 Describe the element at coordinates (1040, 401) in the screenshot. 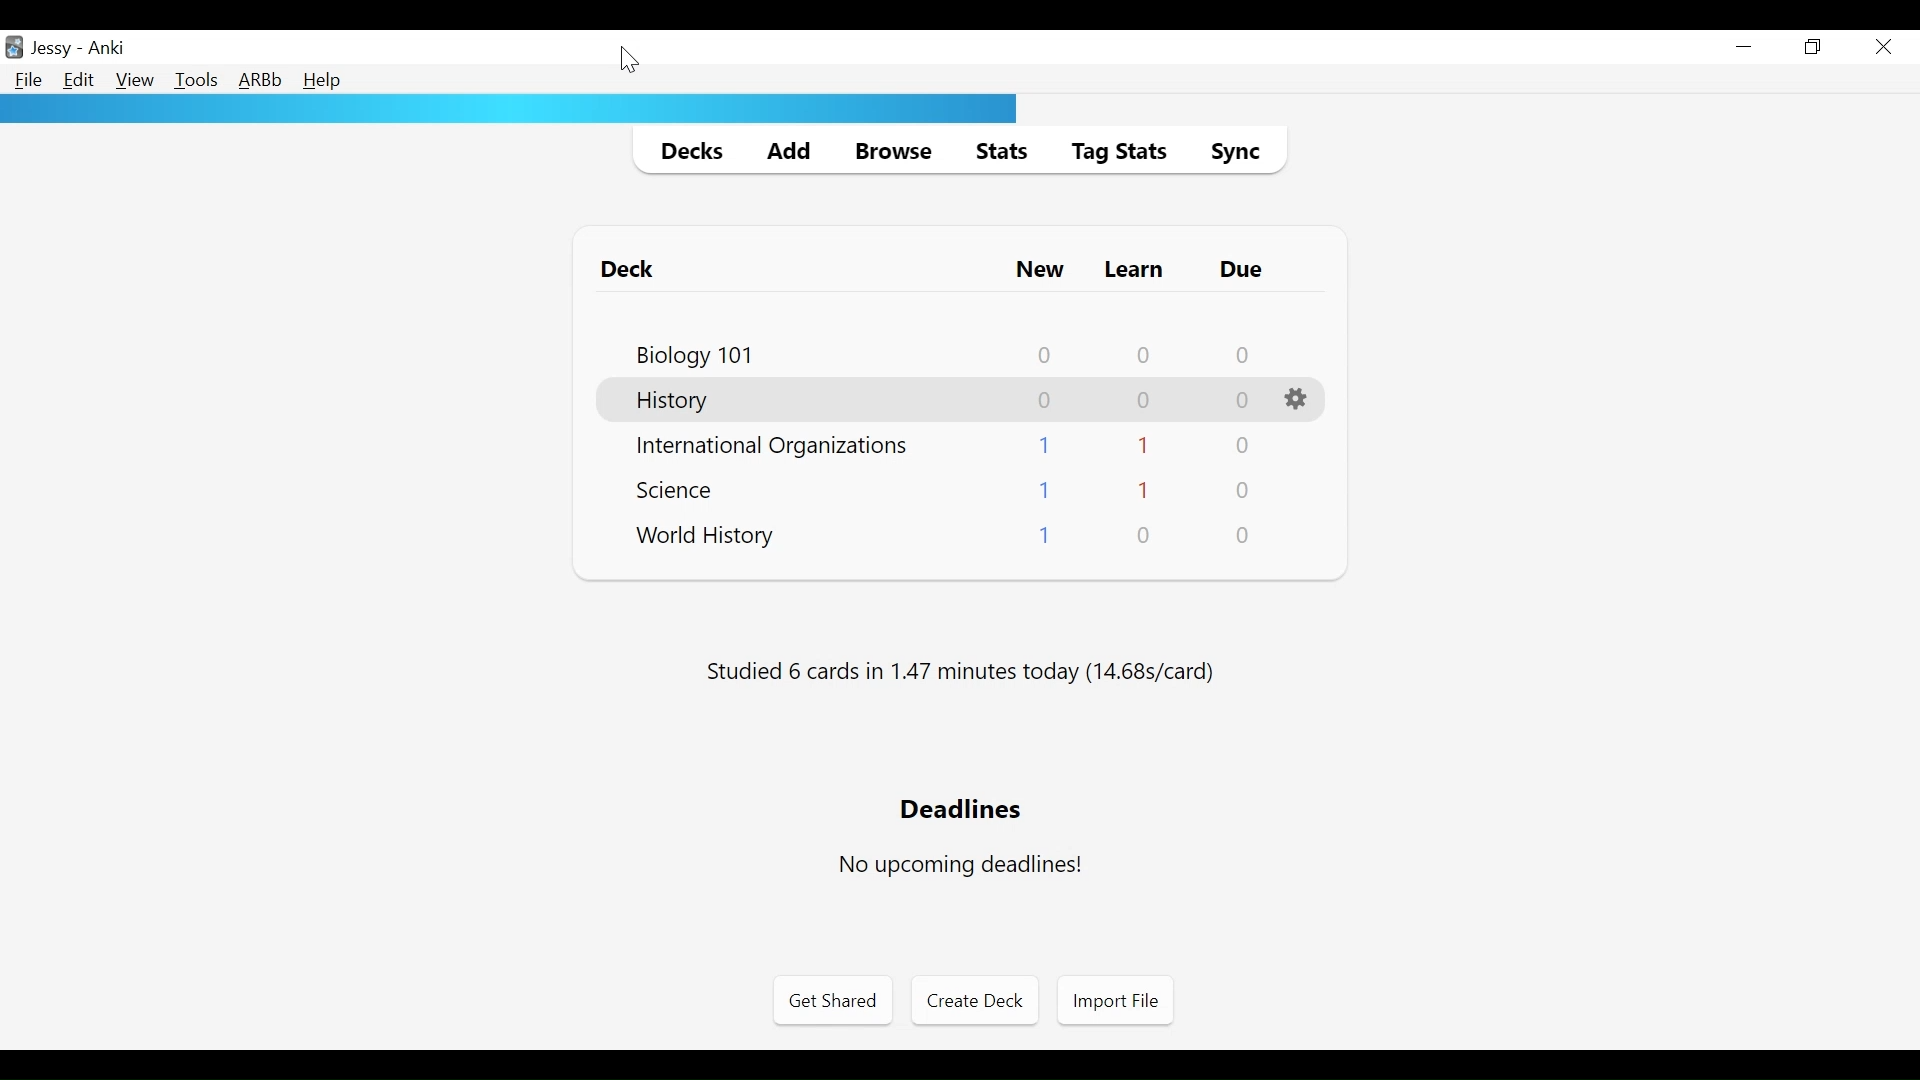

I see `New Card Name` at that location.